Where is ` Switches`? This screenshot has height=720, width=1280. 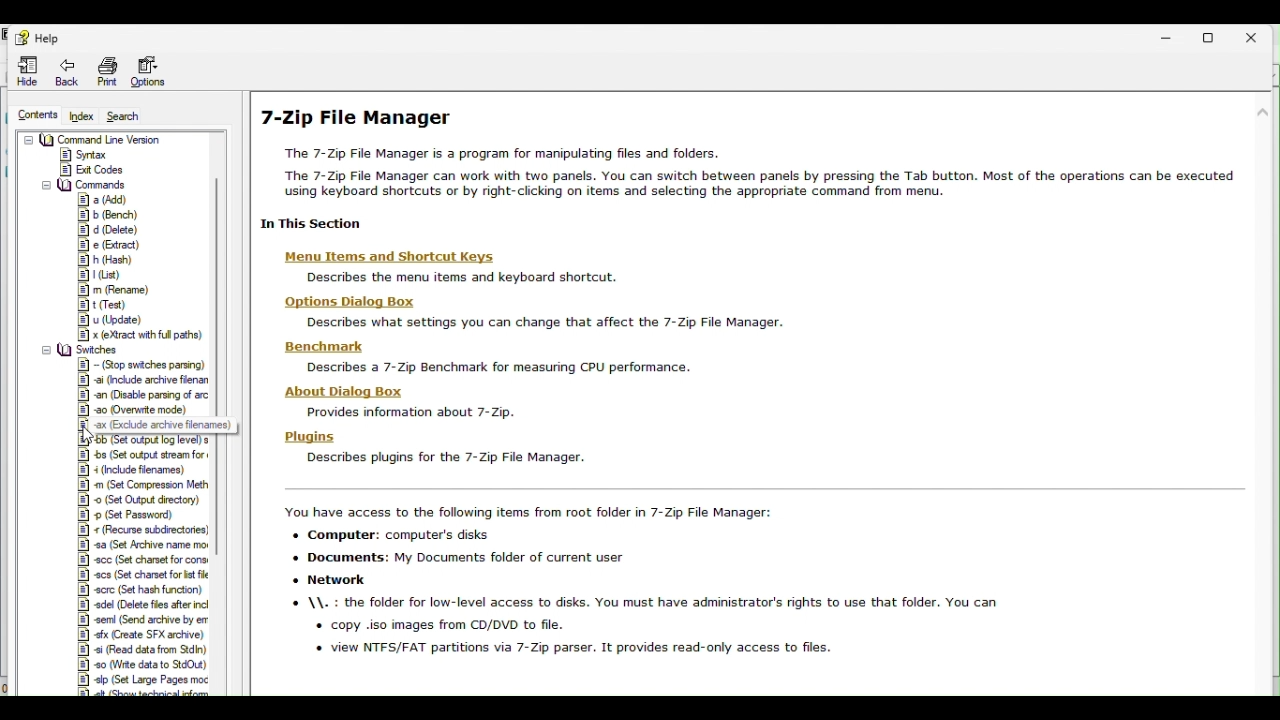
 Switches is located at coordinates (84, 351).